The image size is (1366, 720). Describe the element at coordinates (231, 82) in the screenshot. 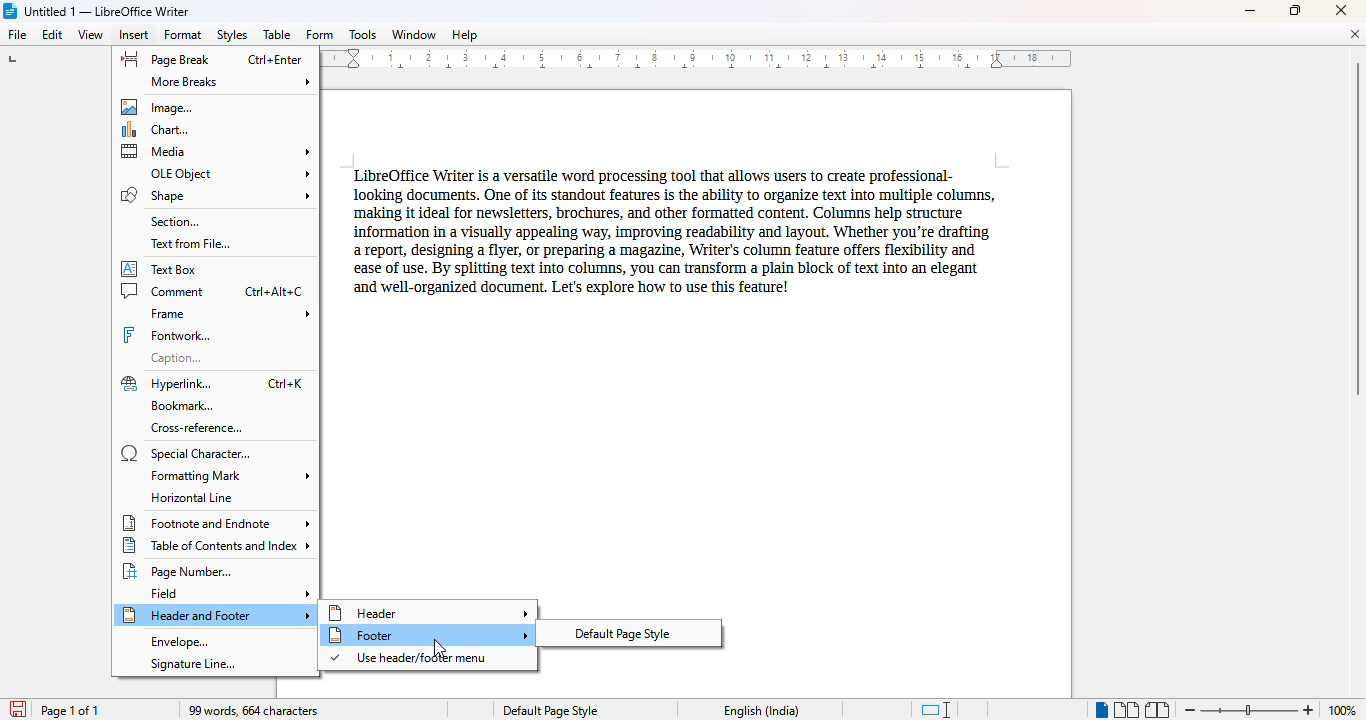

I see `more breaks` at that location.